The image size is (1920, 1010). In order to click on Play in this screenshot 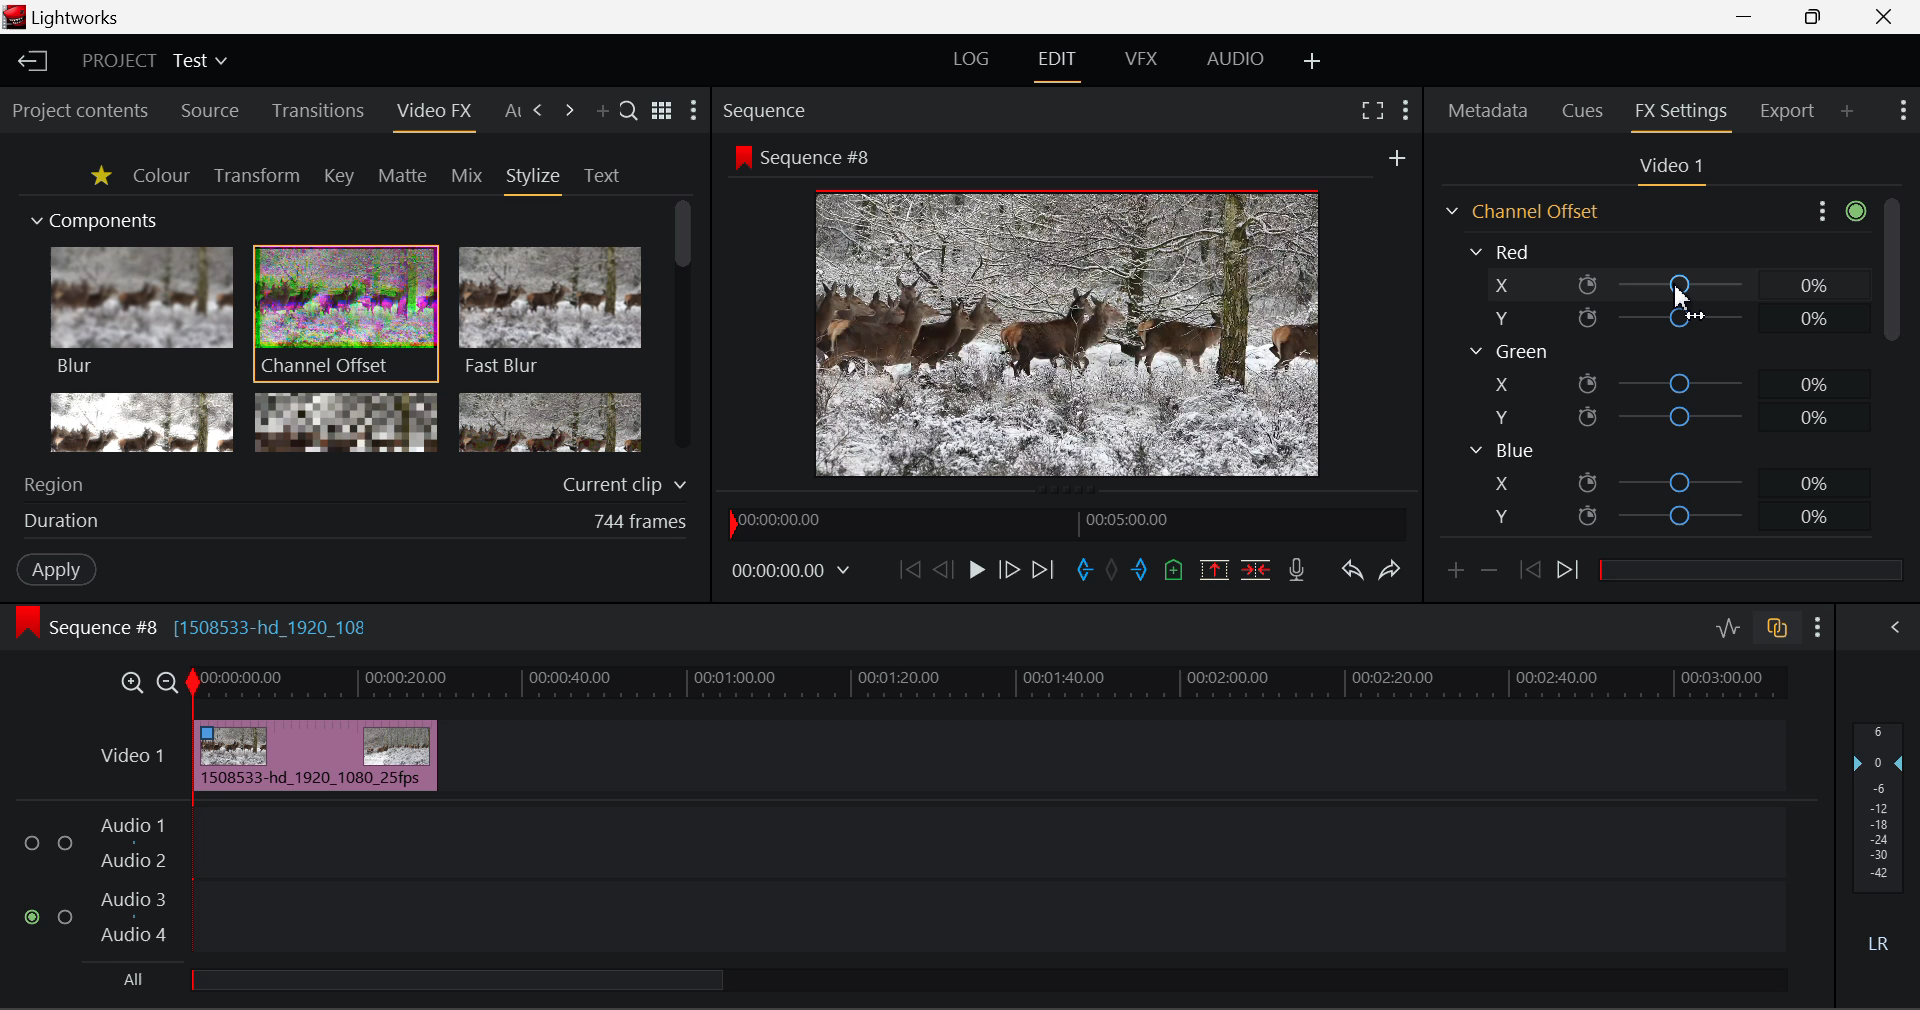, I will do `click(974, 571)`.